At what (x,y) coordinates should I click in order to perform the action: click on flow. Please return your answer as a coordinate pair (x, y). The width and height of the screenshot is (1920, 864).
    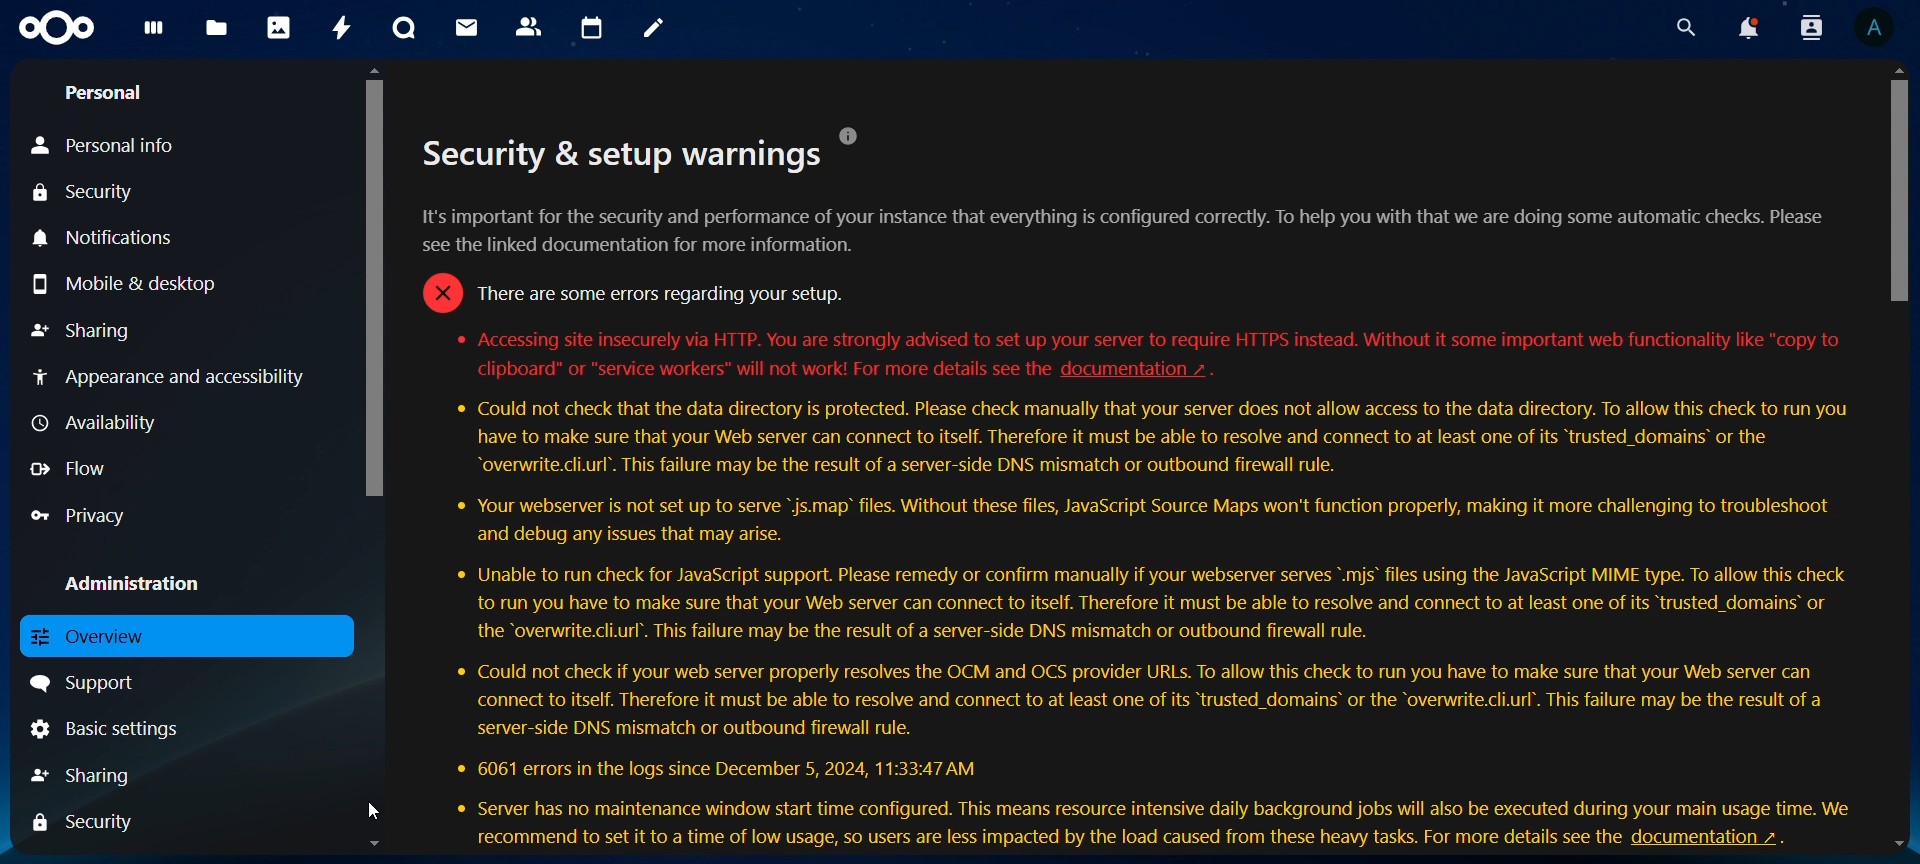
    Looking at the image, I should click on (66, 471).